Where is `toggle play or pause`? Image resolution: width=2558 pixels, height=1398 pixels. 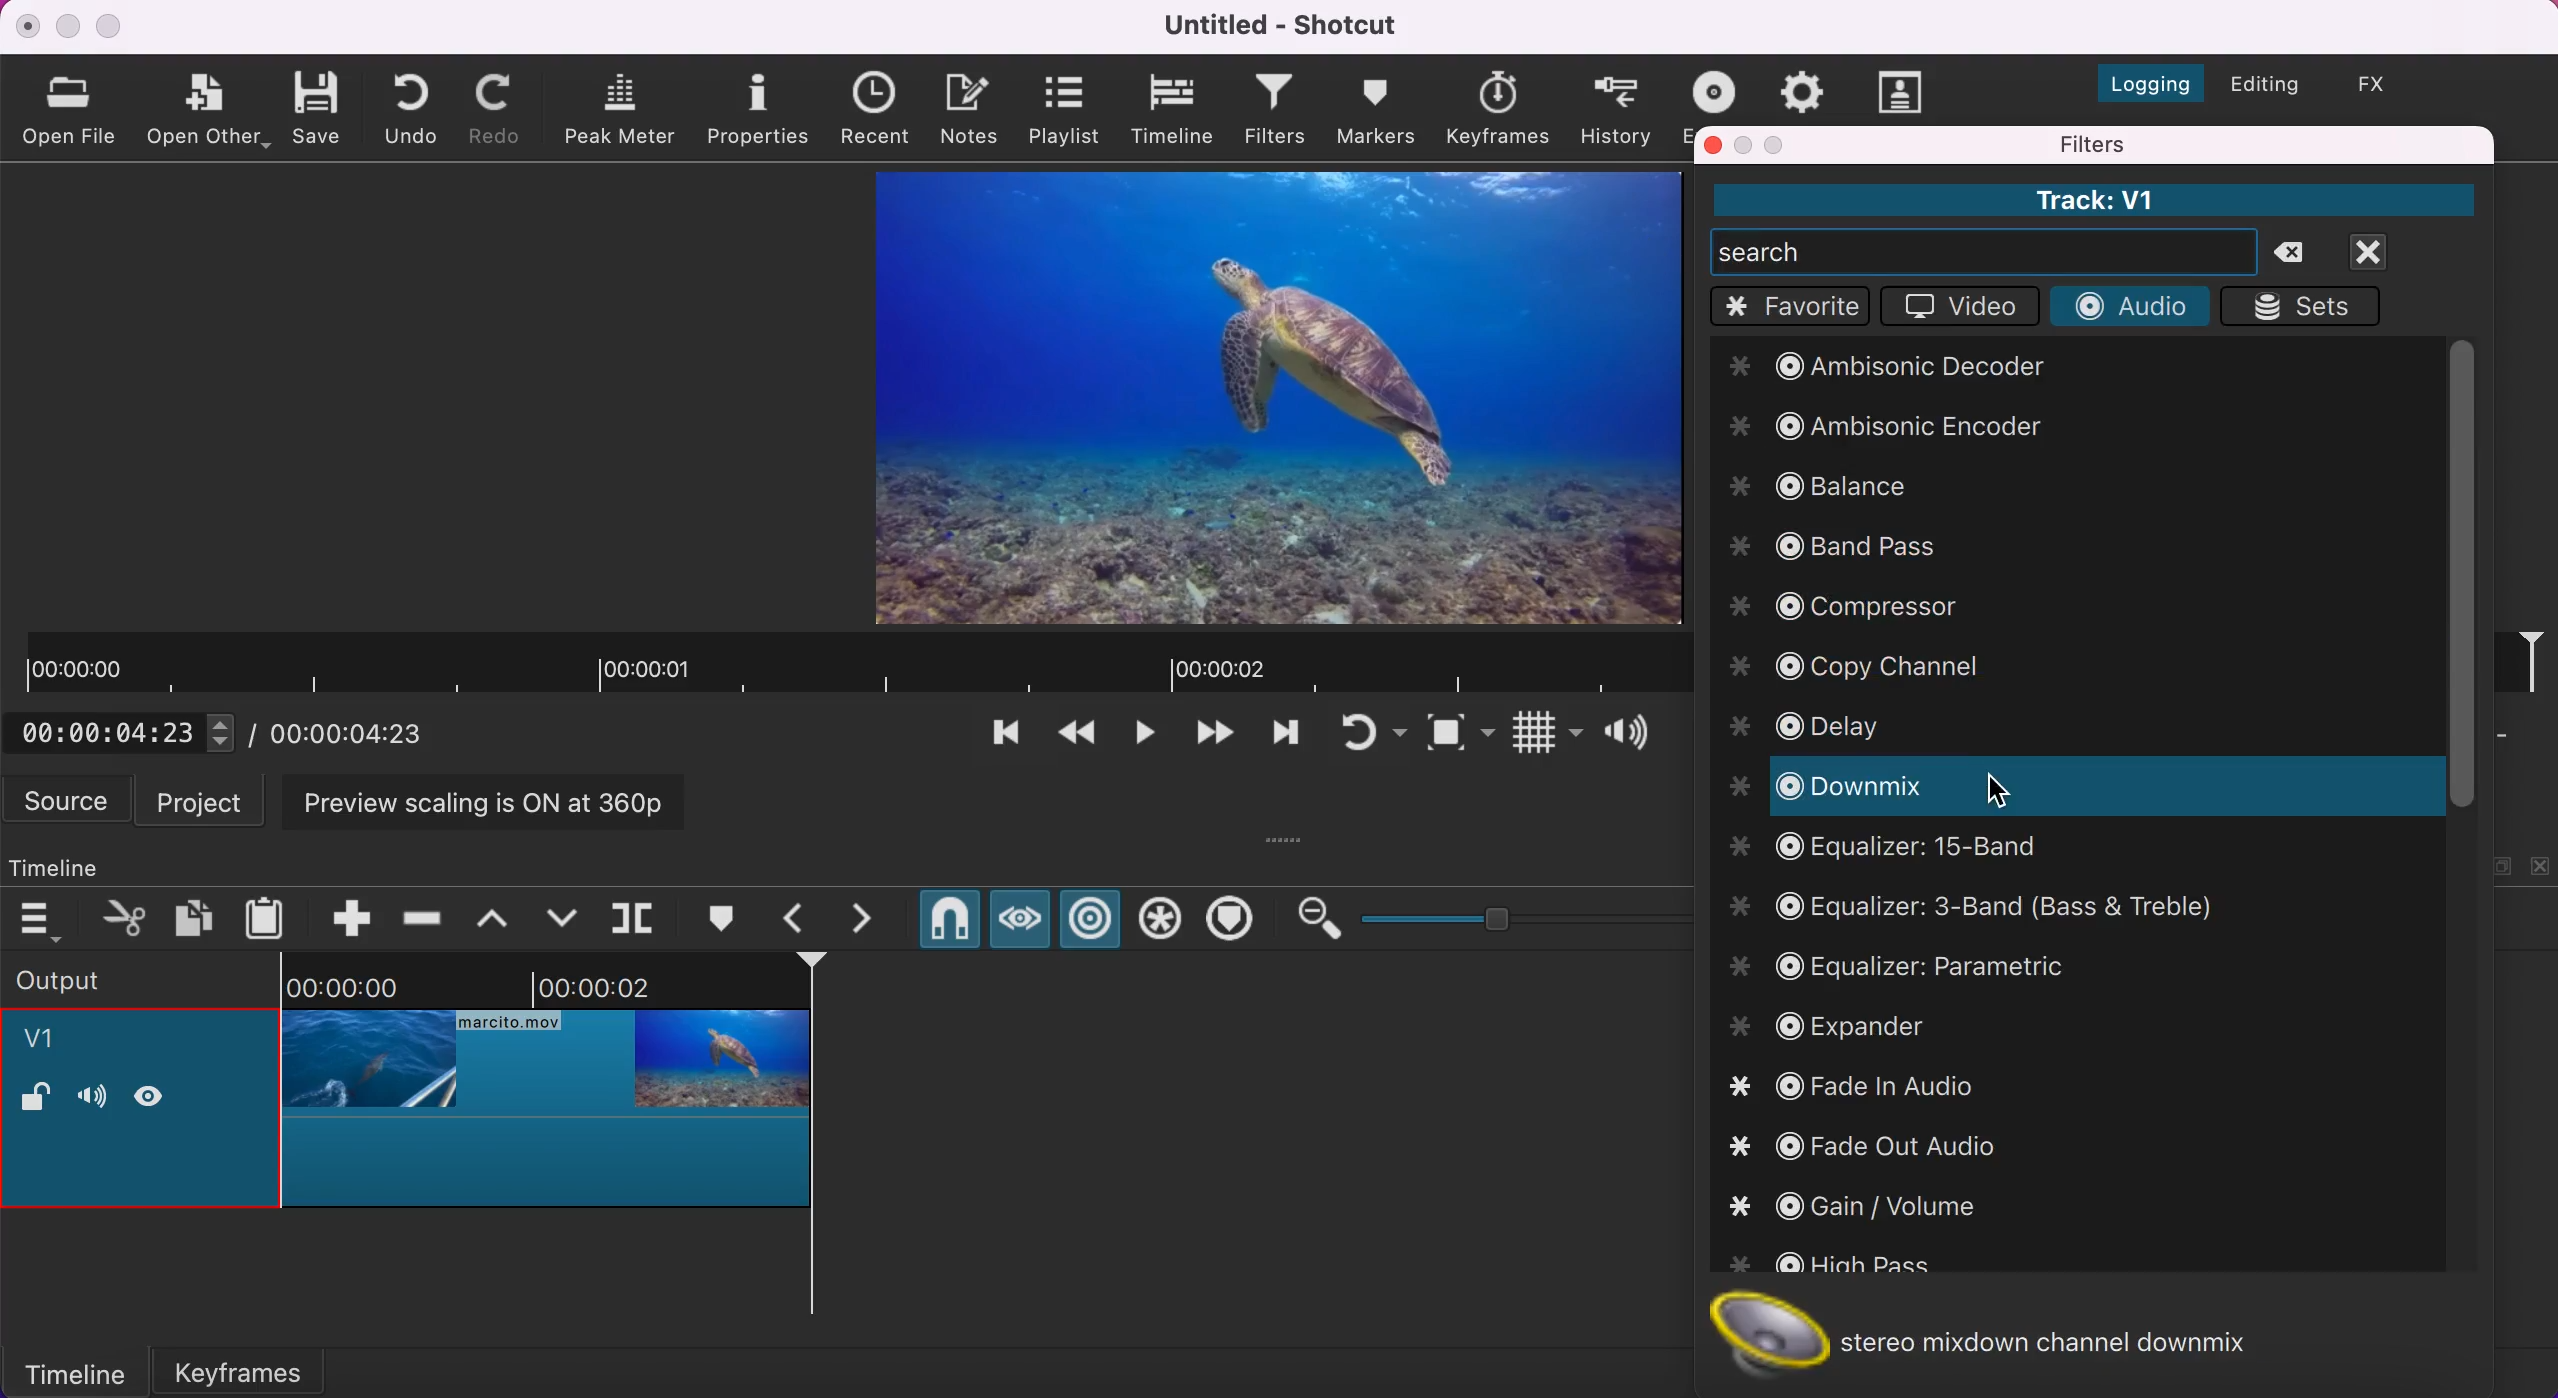 toggle play or pause is located at coordinates (1145, 739).